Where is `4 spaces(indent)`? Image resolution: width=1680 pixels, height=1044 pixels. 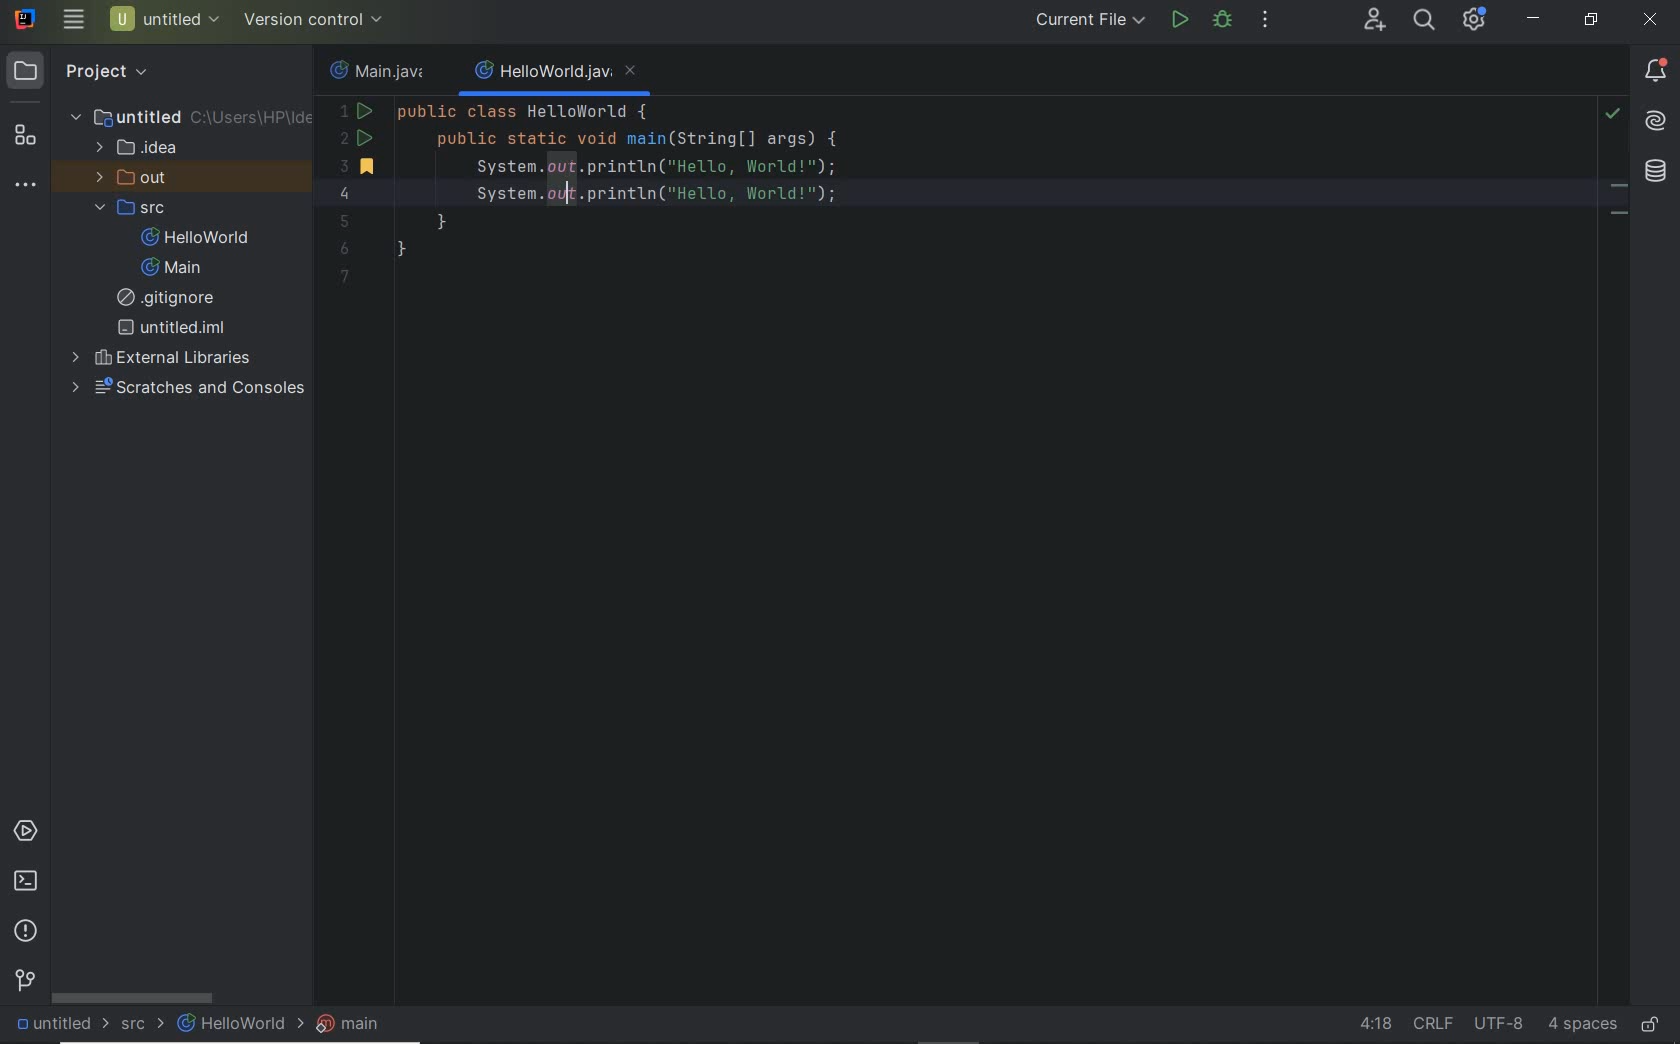 4 spaces(indent) is located at coordinates (1580, 1026).